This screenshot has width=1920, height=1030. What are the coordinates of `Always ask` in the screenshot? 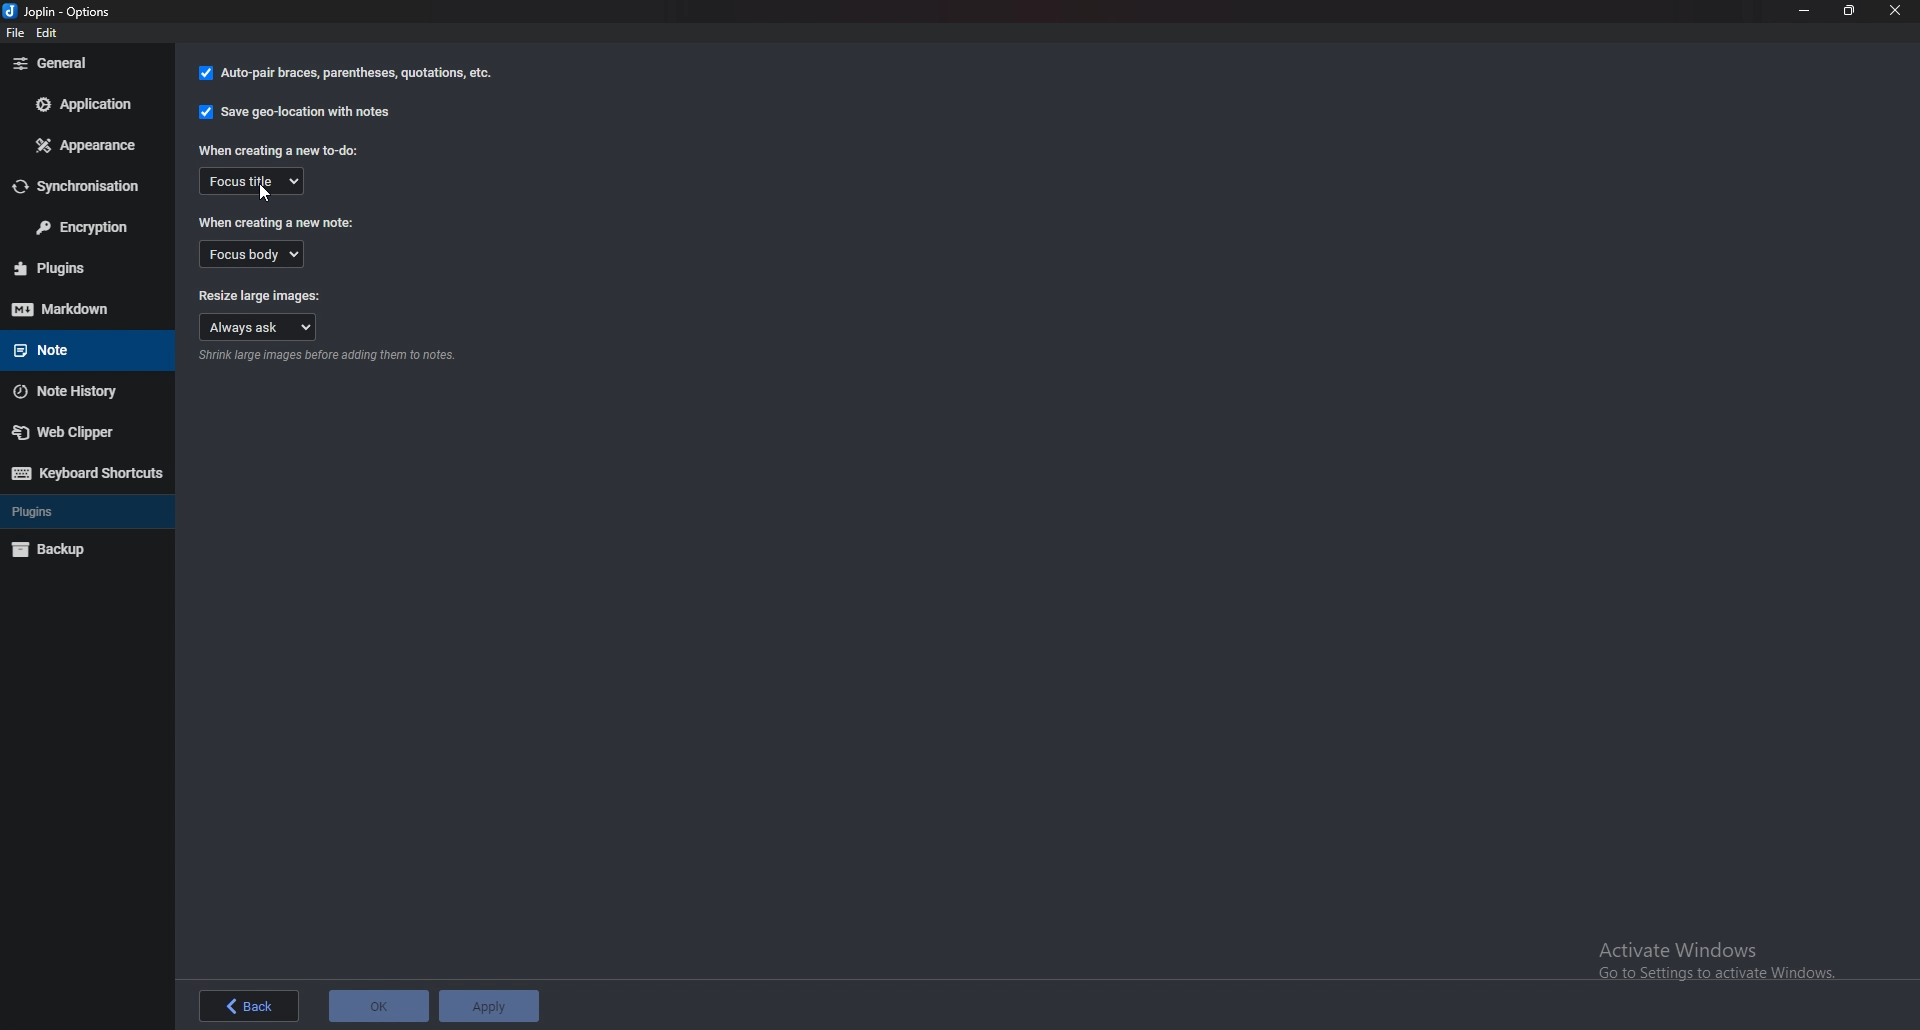 It's located at (260, 328).